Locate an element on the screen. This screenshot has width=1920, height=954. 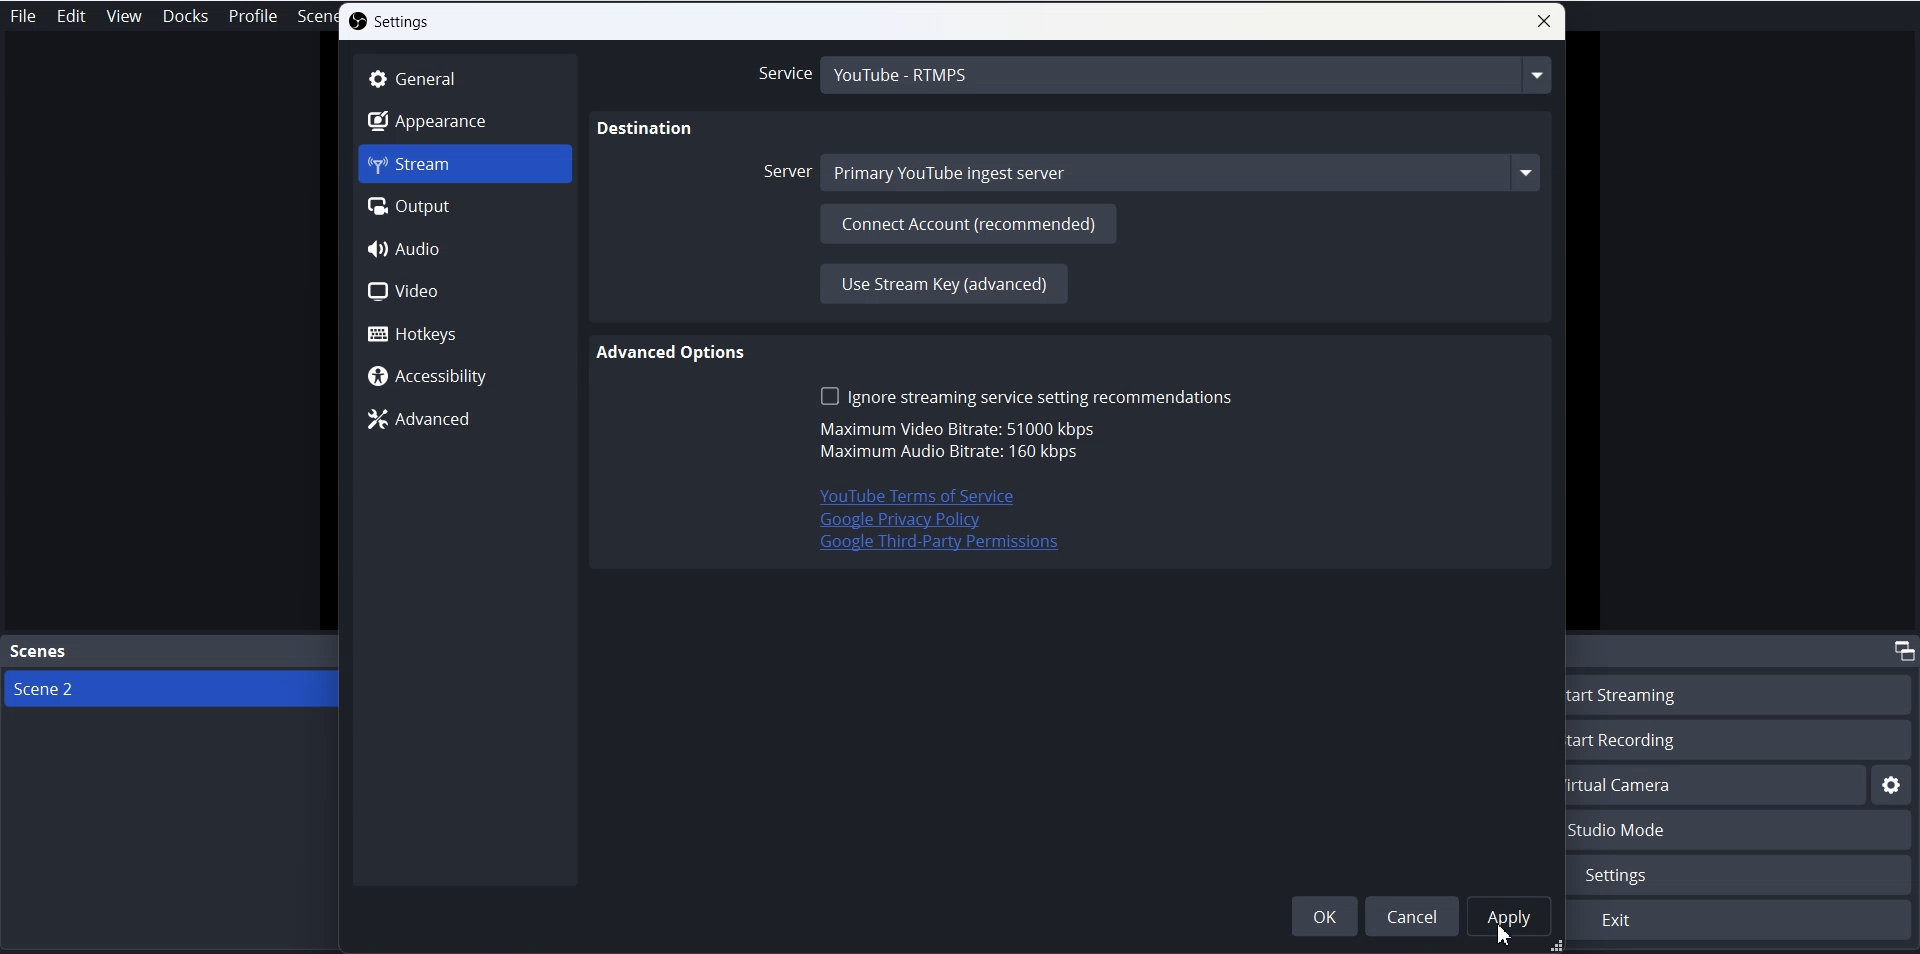
Apply is located at coordinates (1510, 916).